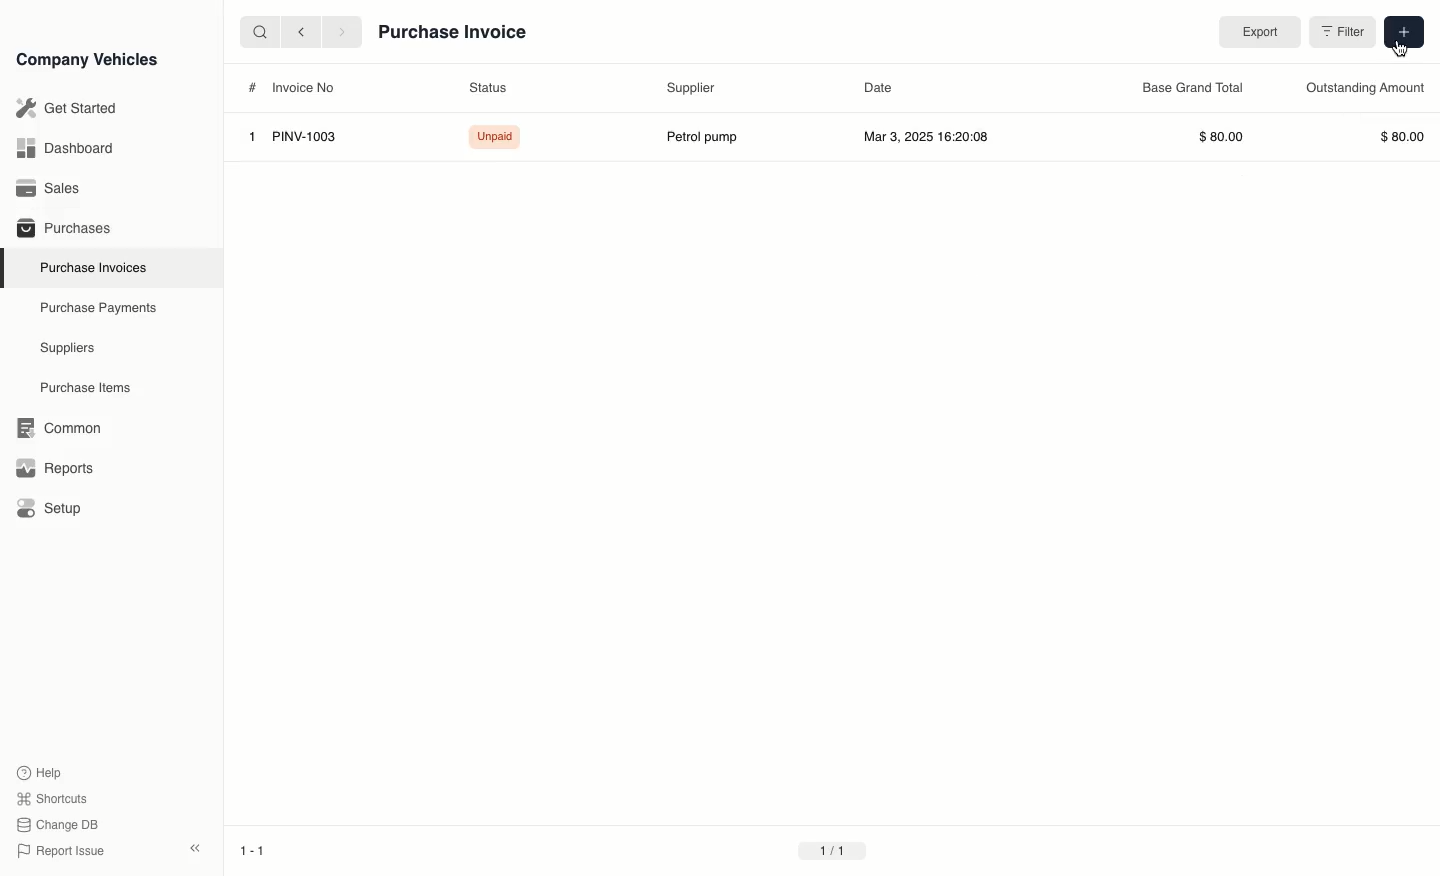 This screenshot has height=876, width=1440. I want to click on Outstanding Amount, so click(1368, 88).